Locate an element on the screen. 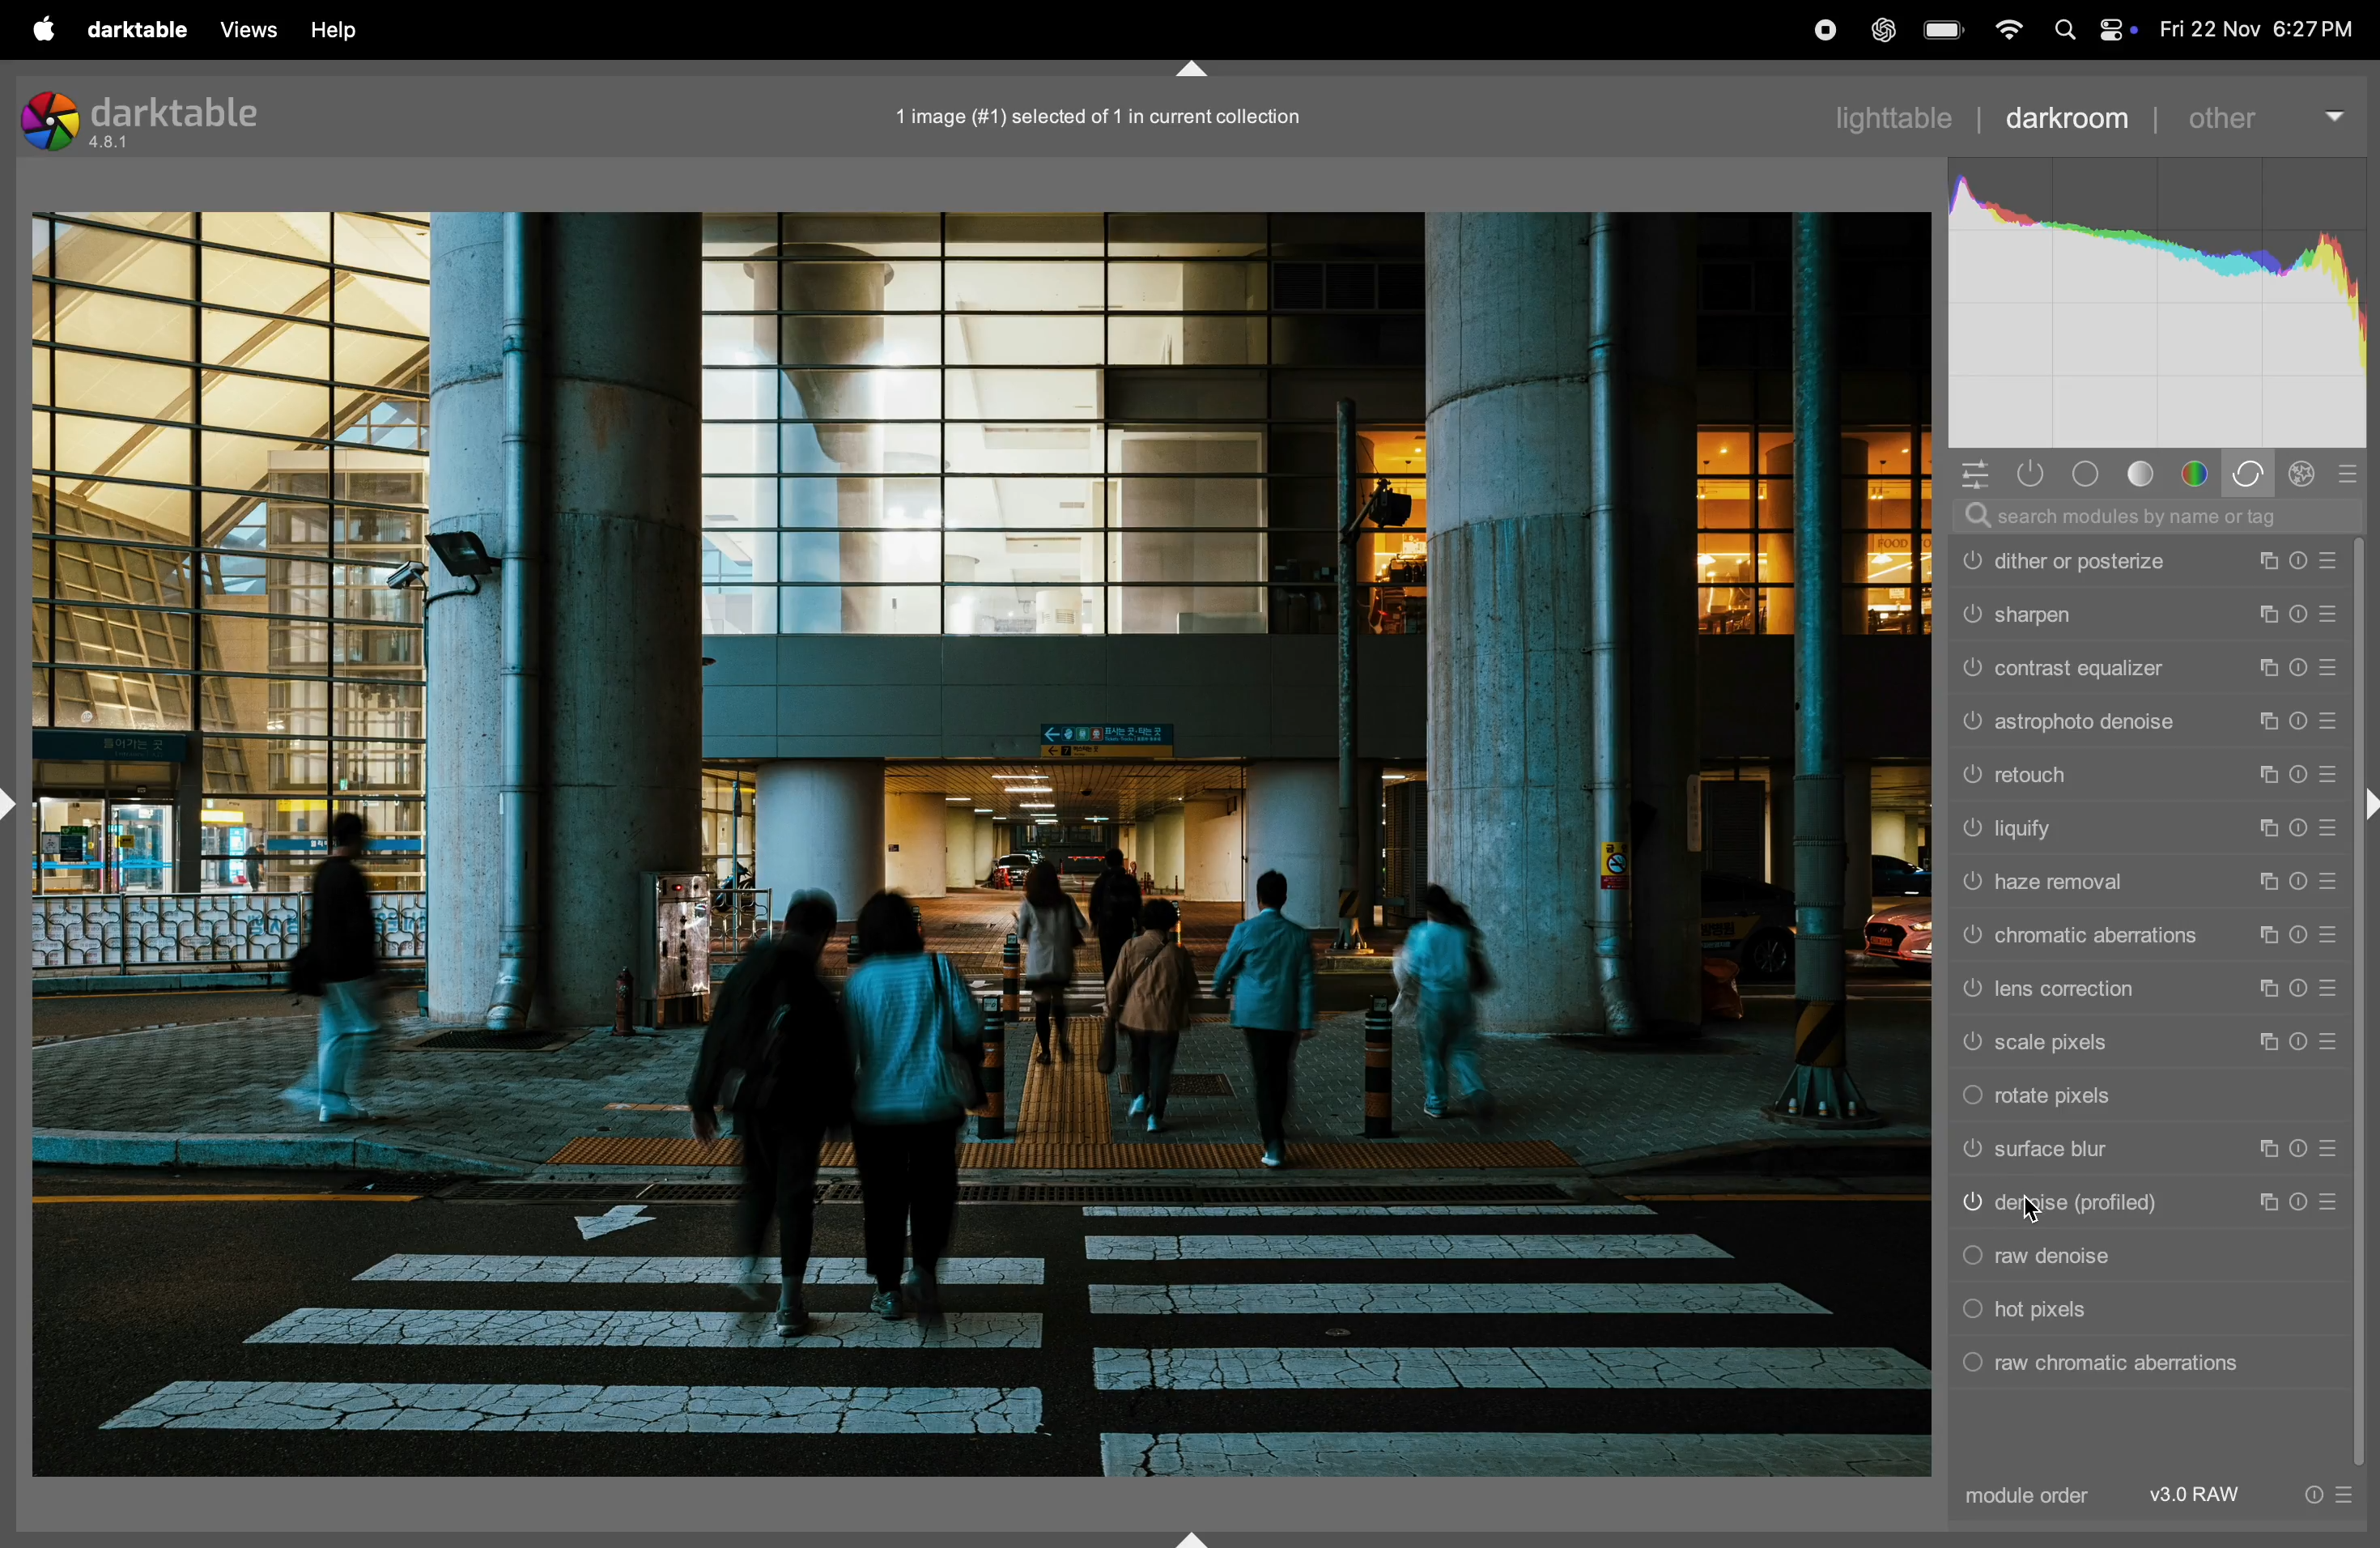 The height and width of the screenshot is (1548, 2380). surface blurs is located at coordinates (2151, 1149).